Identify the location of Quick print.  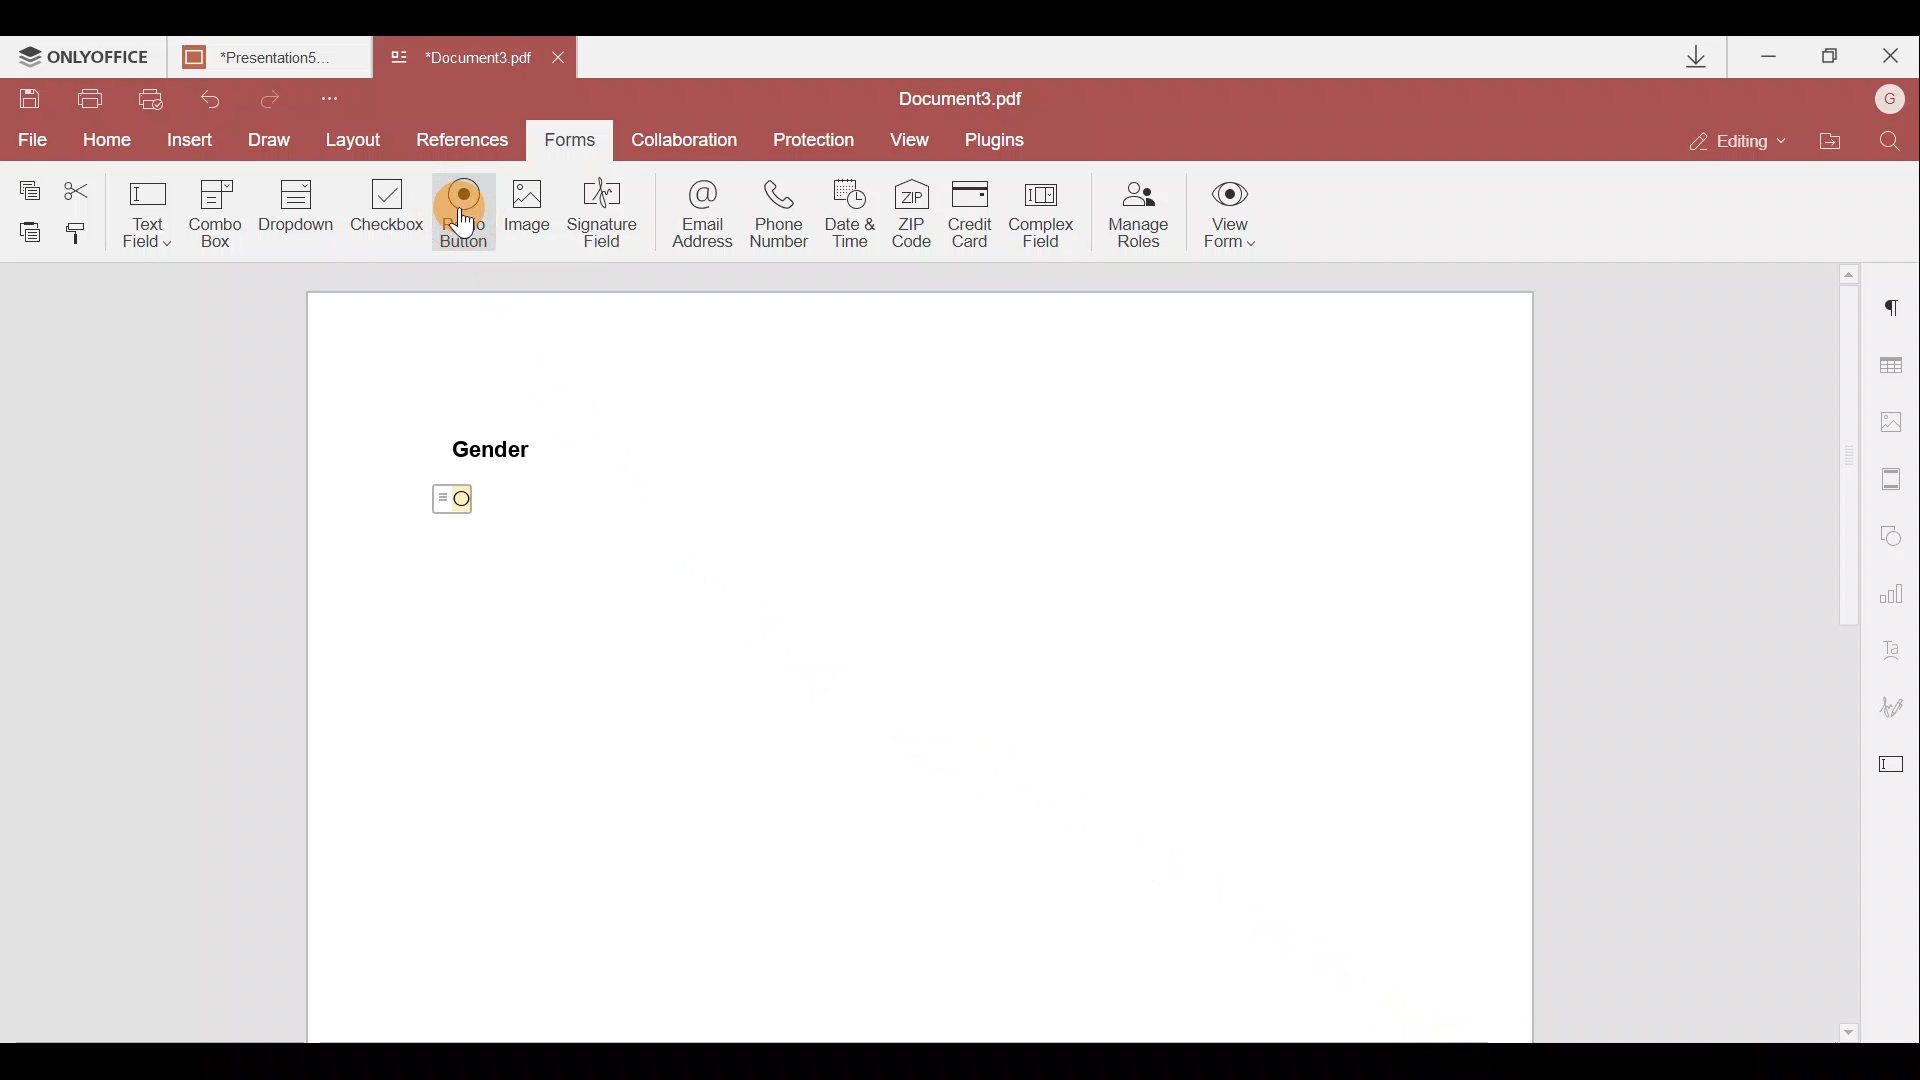
(158, 96).